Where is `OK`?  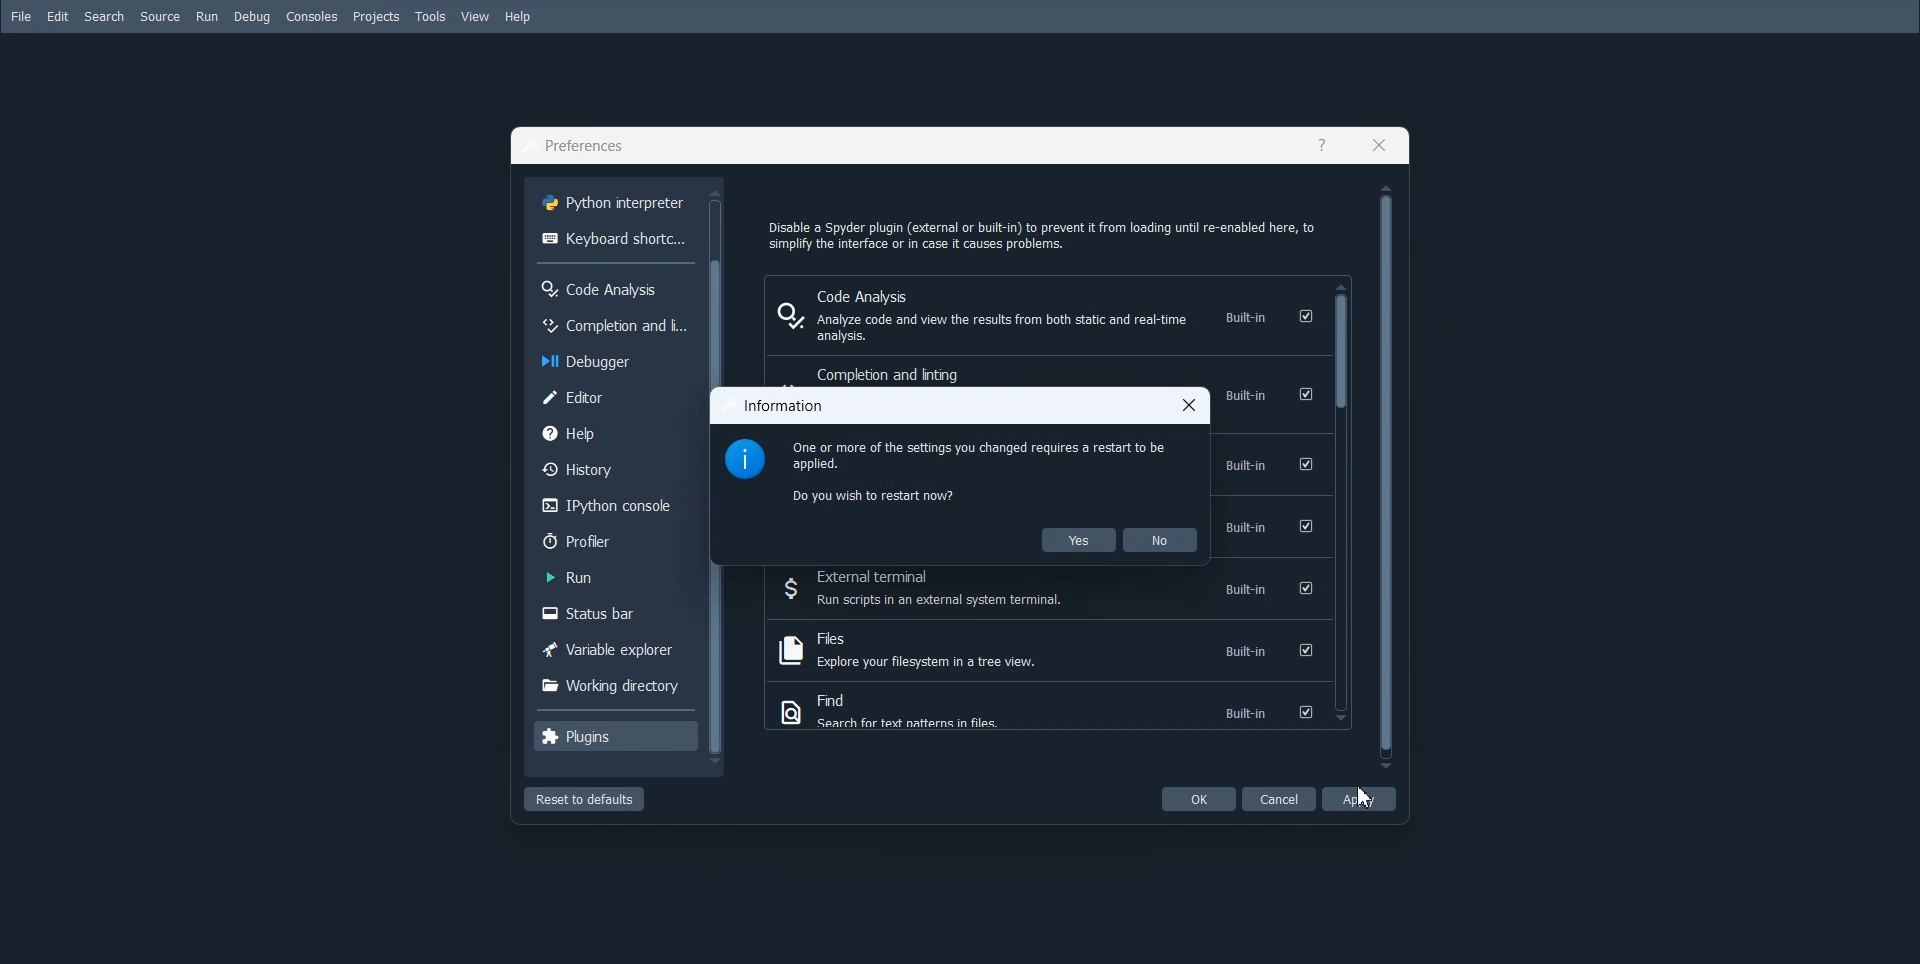
OK is located at coordinates (1198, 799).